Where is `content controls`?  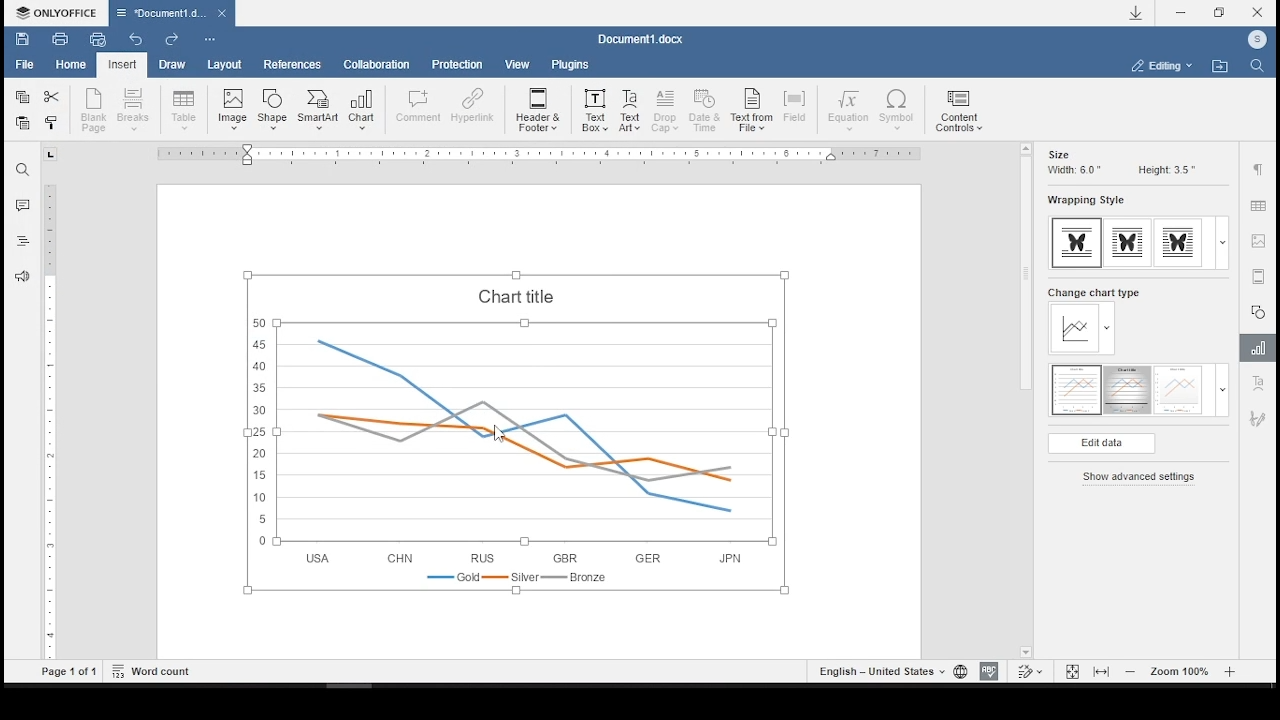 content controls is located at coordinates (961, 111).